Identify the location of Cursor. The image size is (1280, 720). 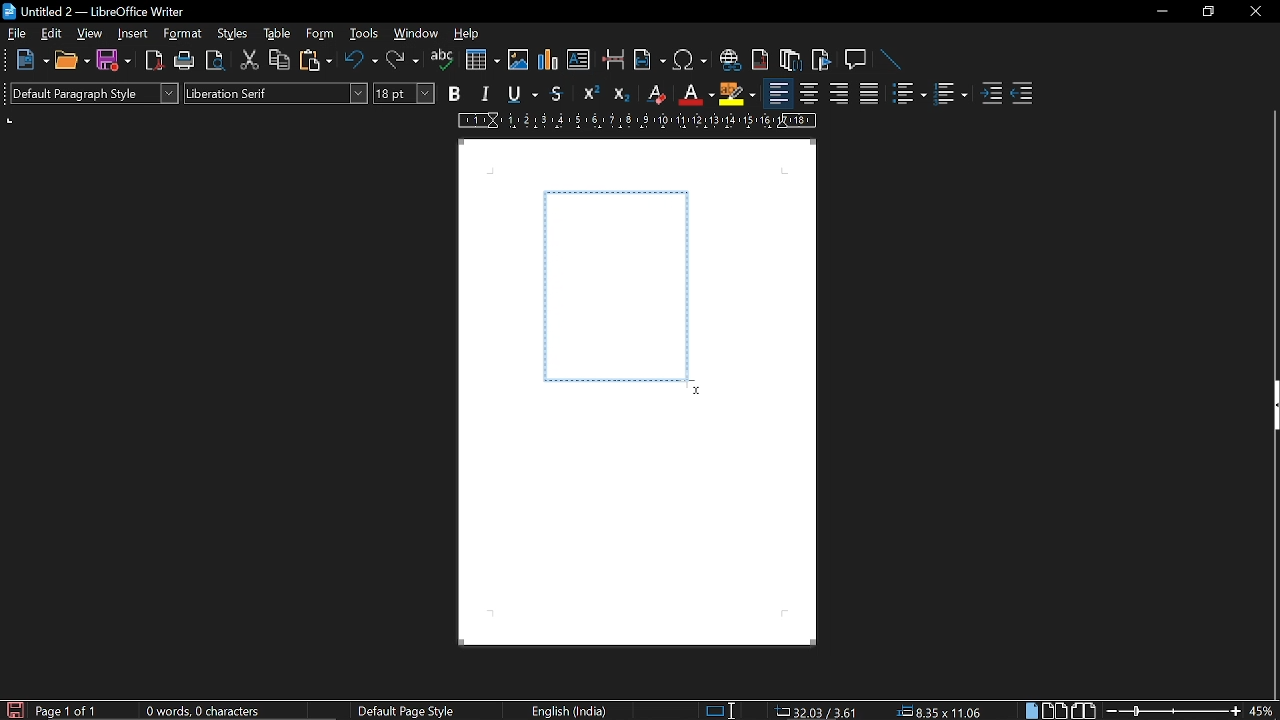
(692, 393).